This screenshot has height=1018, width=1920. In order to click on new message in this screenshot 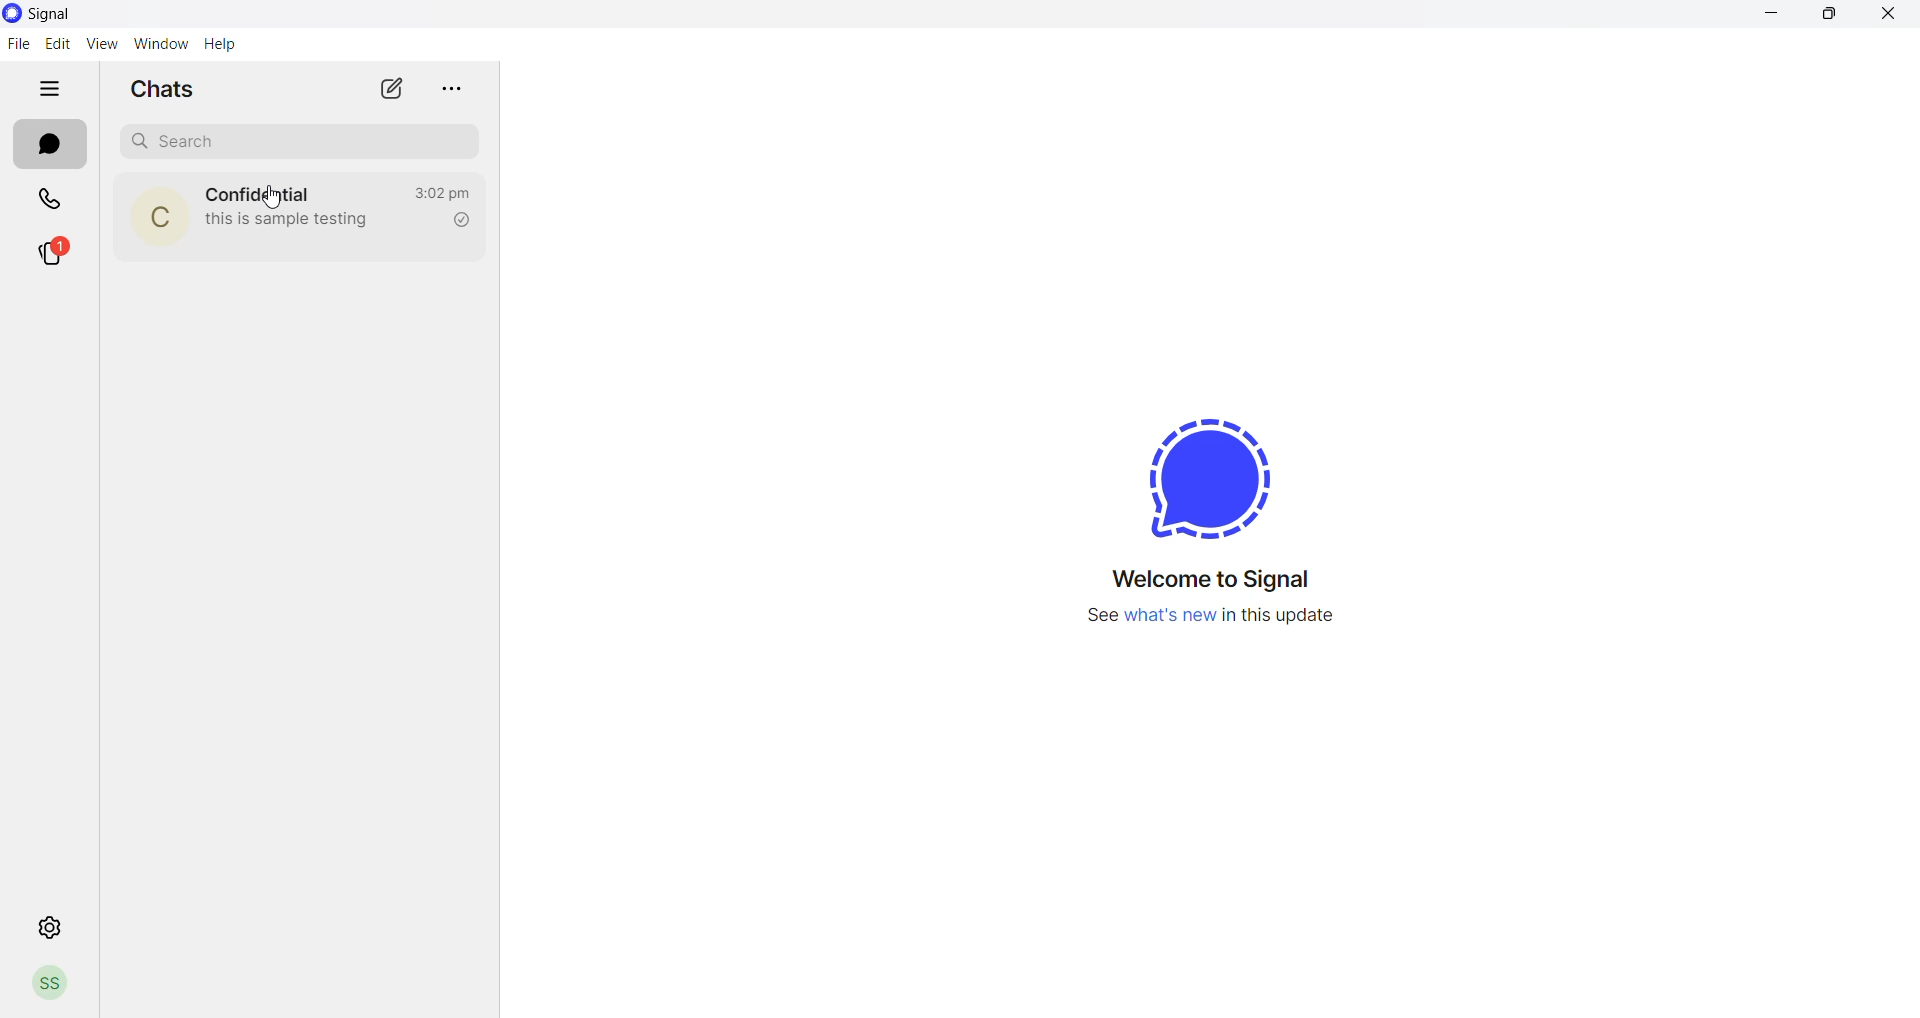, I will do `click(395, 88)`.